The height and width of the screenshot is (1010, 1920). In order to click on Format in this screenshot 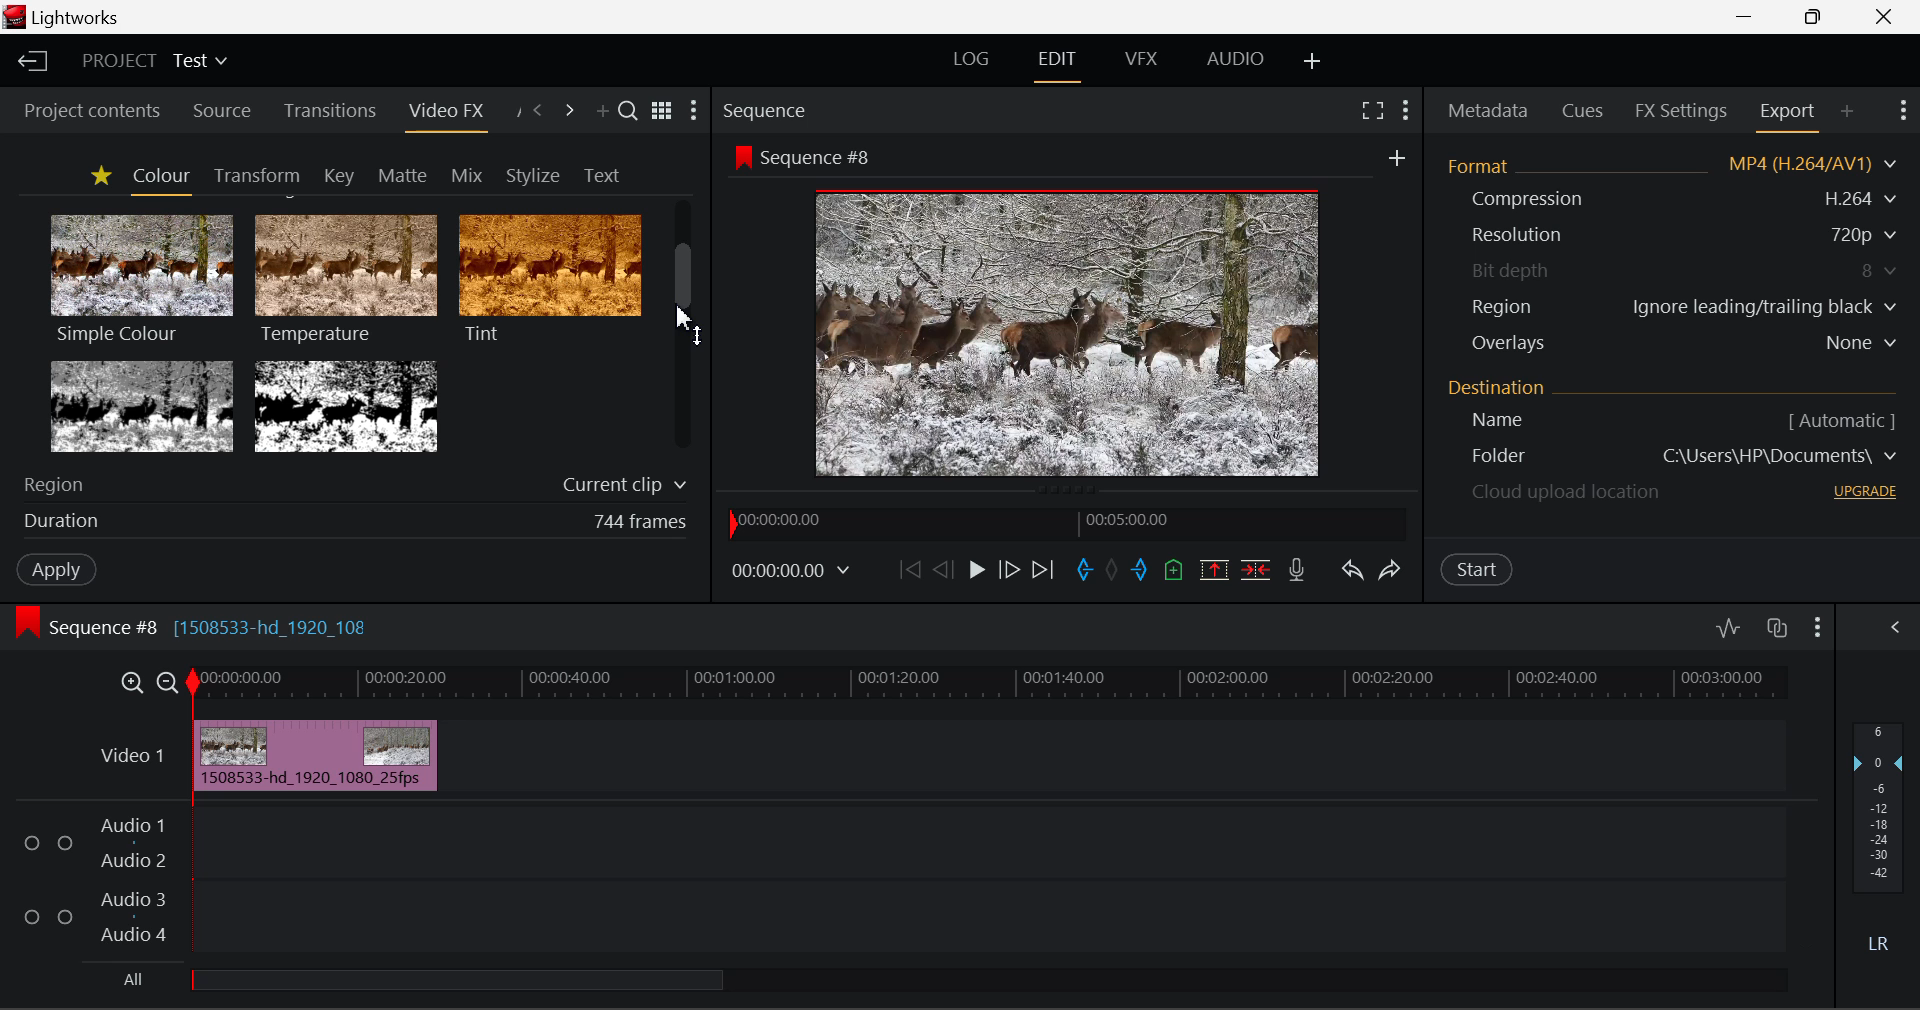, I will do `click(1483, 164)`.